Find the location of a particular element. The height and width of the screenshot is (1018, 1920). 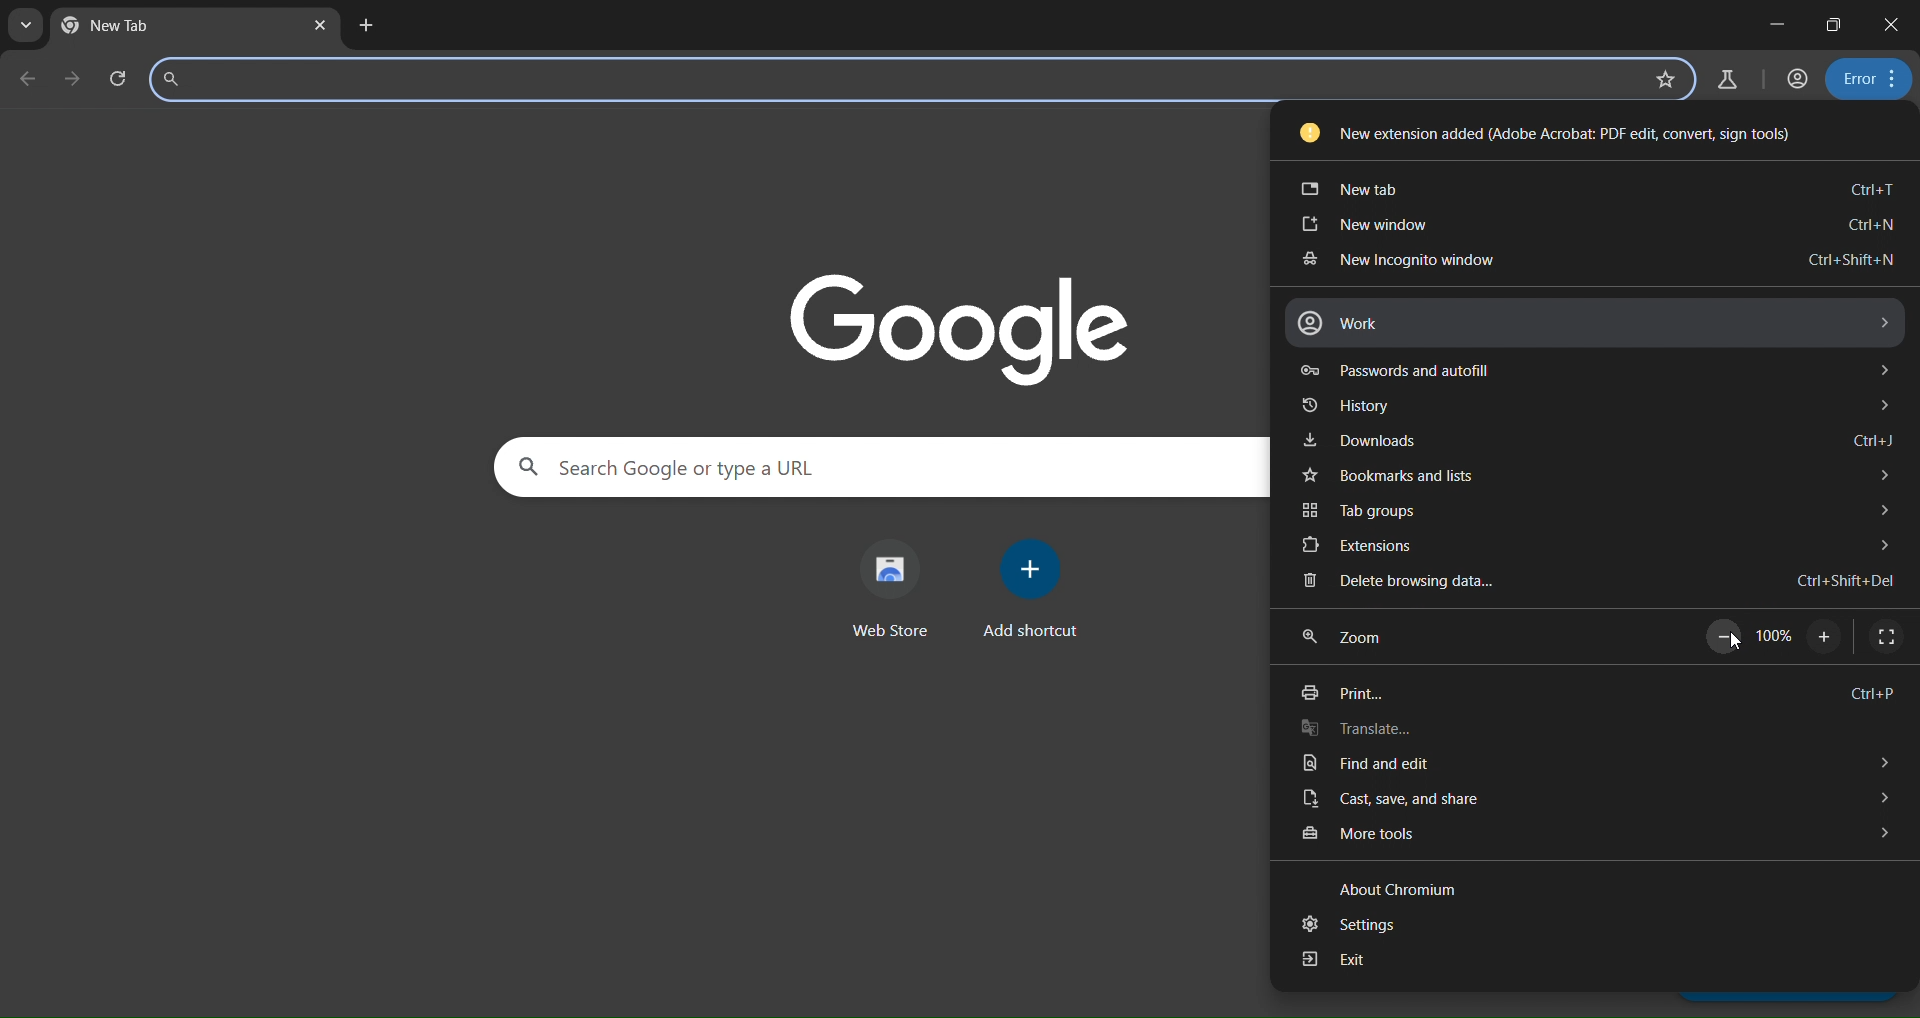

zoom is located at coordinates (1346, 638).